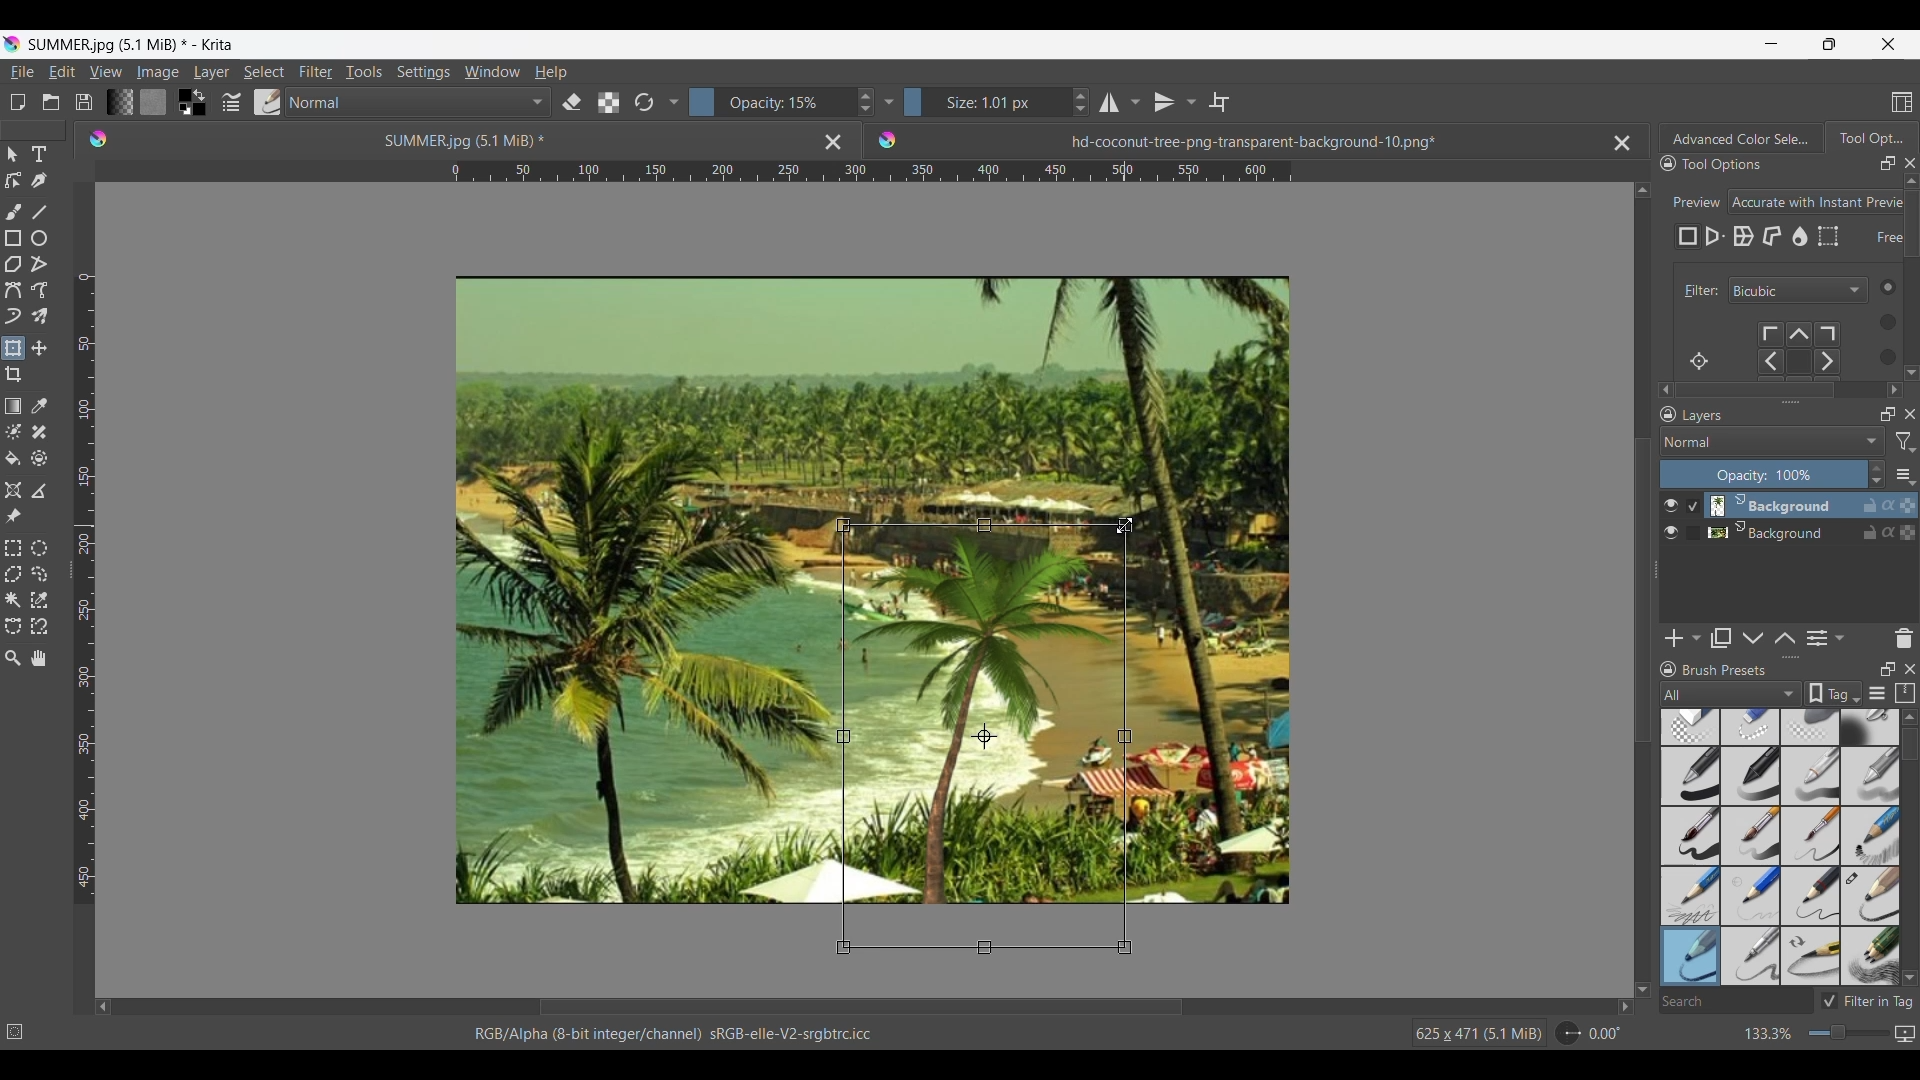 The width and height of the screenshot is (1920, 1080). What do you see at coordinates (1697, 291) in the screenshot?
I see `Filter` at bounding box center [1697, 291].